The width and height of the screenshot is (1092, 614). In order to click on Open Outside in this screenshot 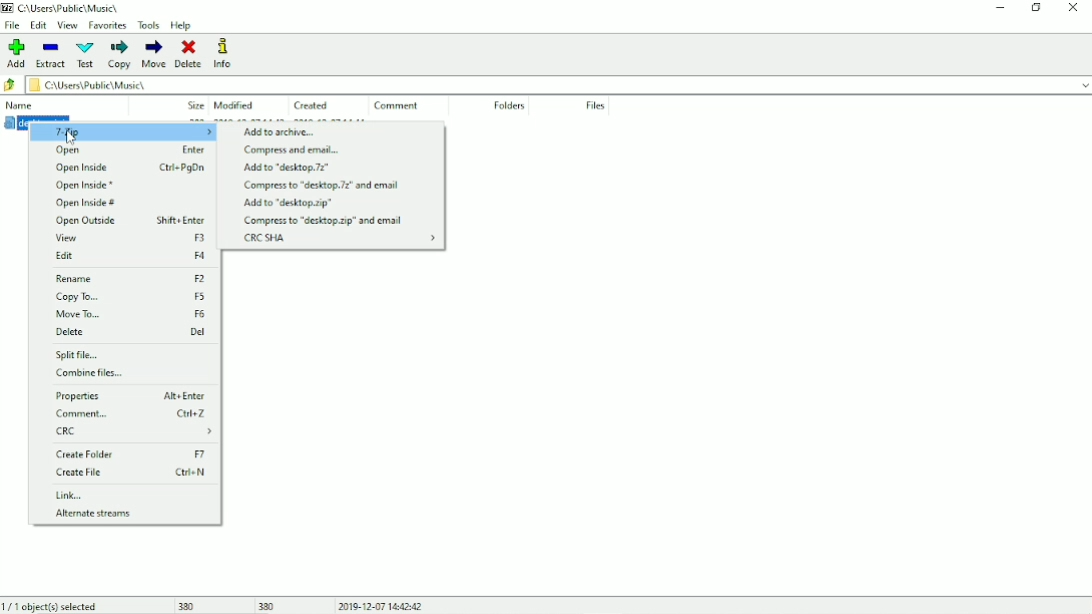, I will do `click(129, 222)`.